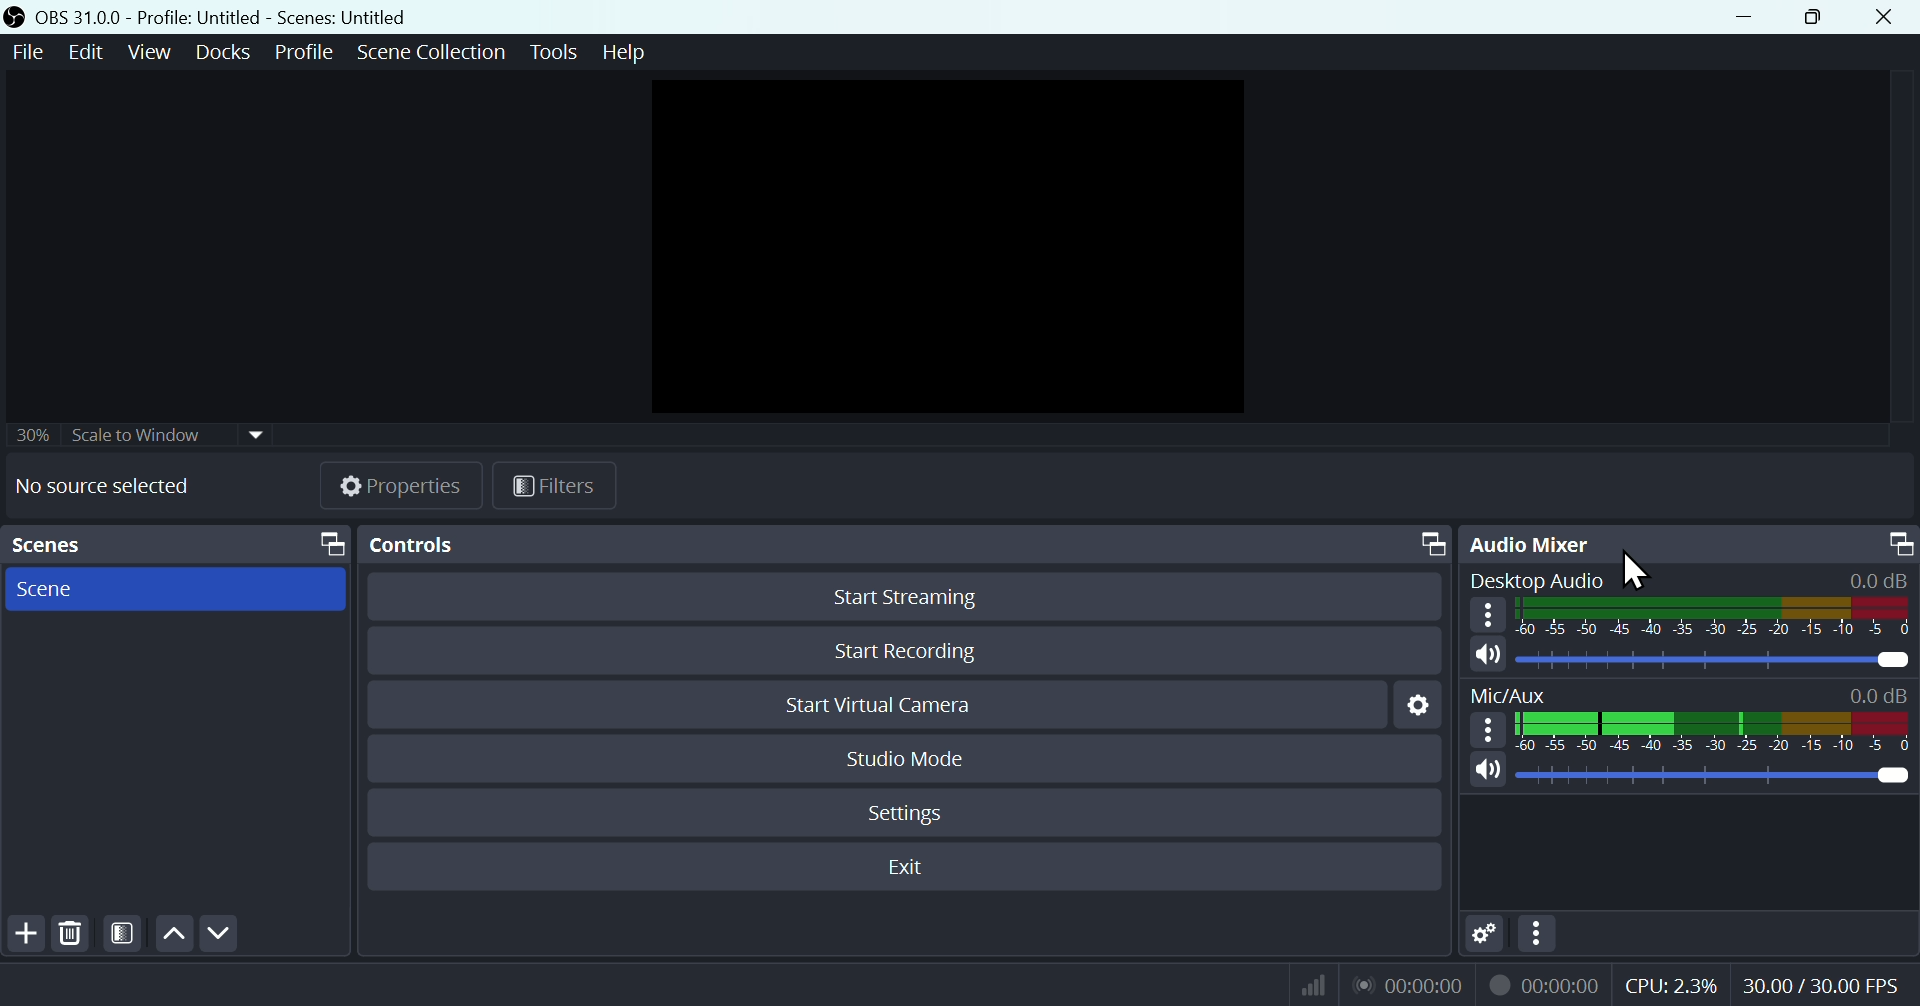 This screenshot has width=1920, height=1006. What do you see at coordinates (1875, 578) in the screenshot?
I see `0.0dB` at bounding box center [1875, 578].